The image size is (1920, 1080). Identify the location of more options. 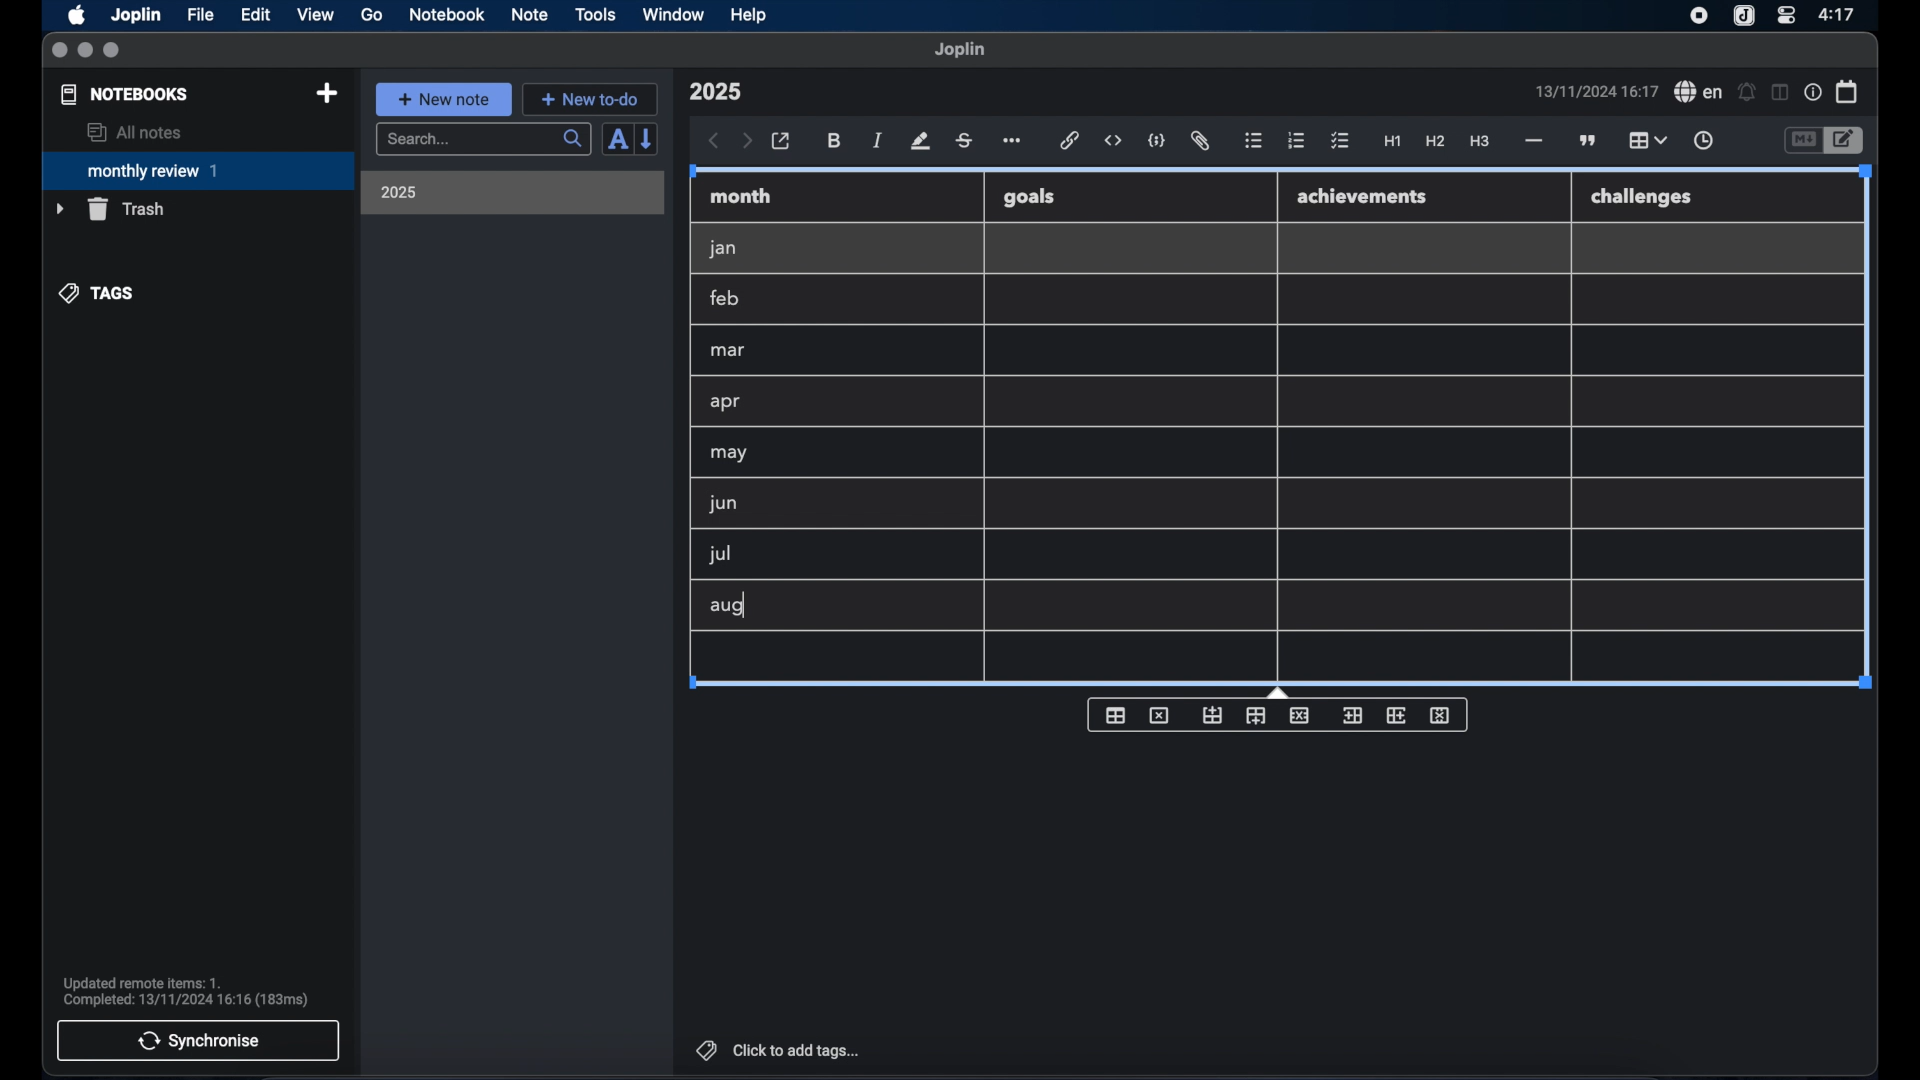
(1014, 142).